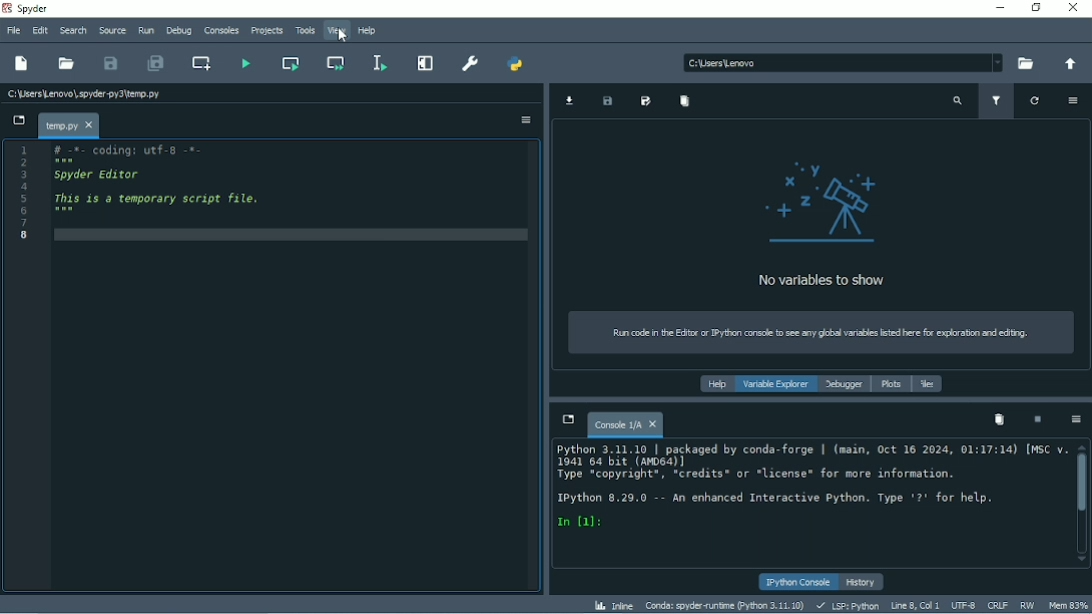  What do you see at coordinates (999, 419) in the screenshot?
I see `Remove all variables from namespace` at bounding box center [999, 419].